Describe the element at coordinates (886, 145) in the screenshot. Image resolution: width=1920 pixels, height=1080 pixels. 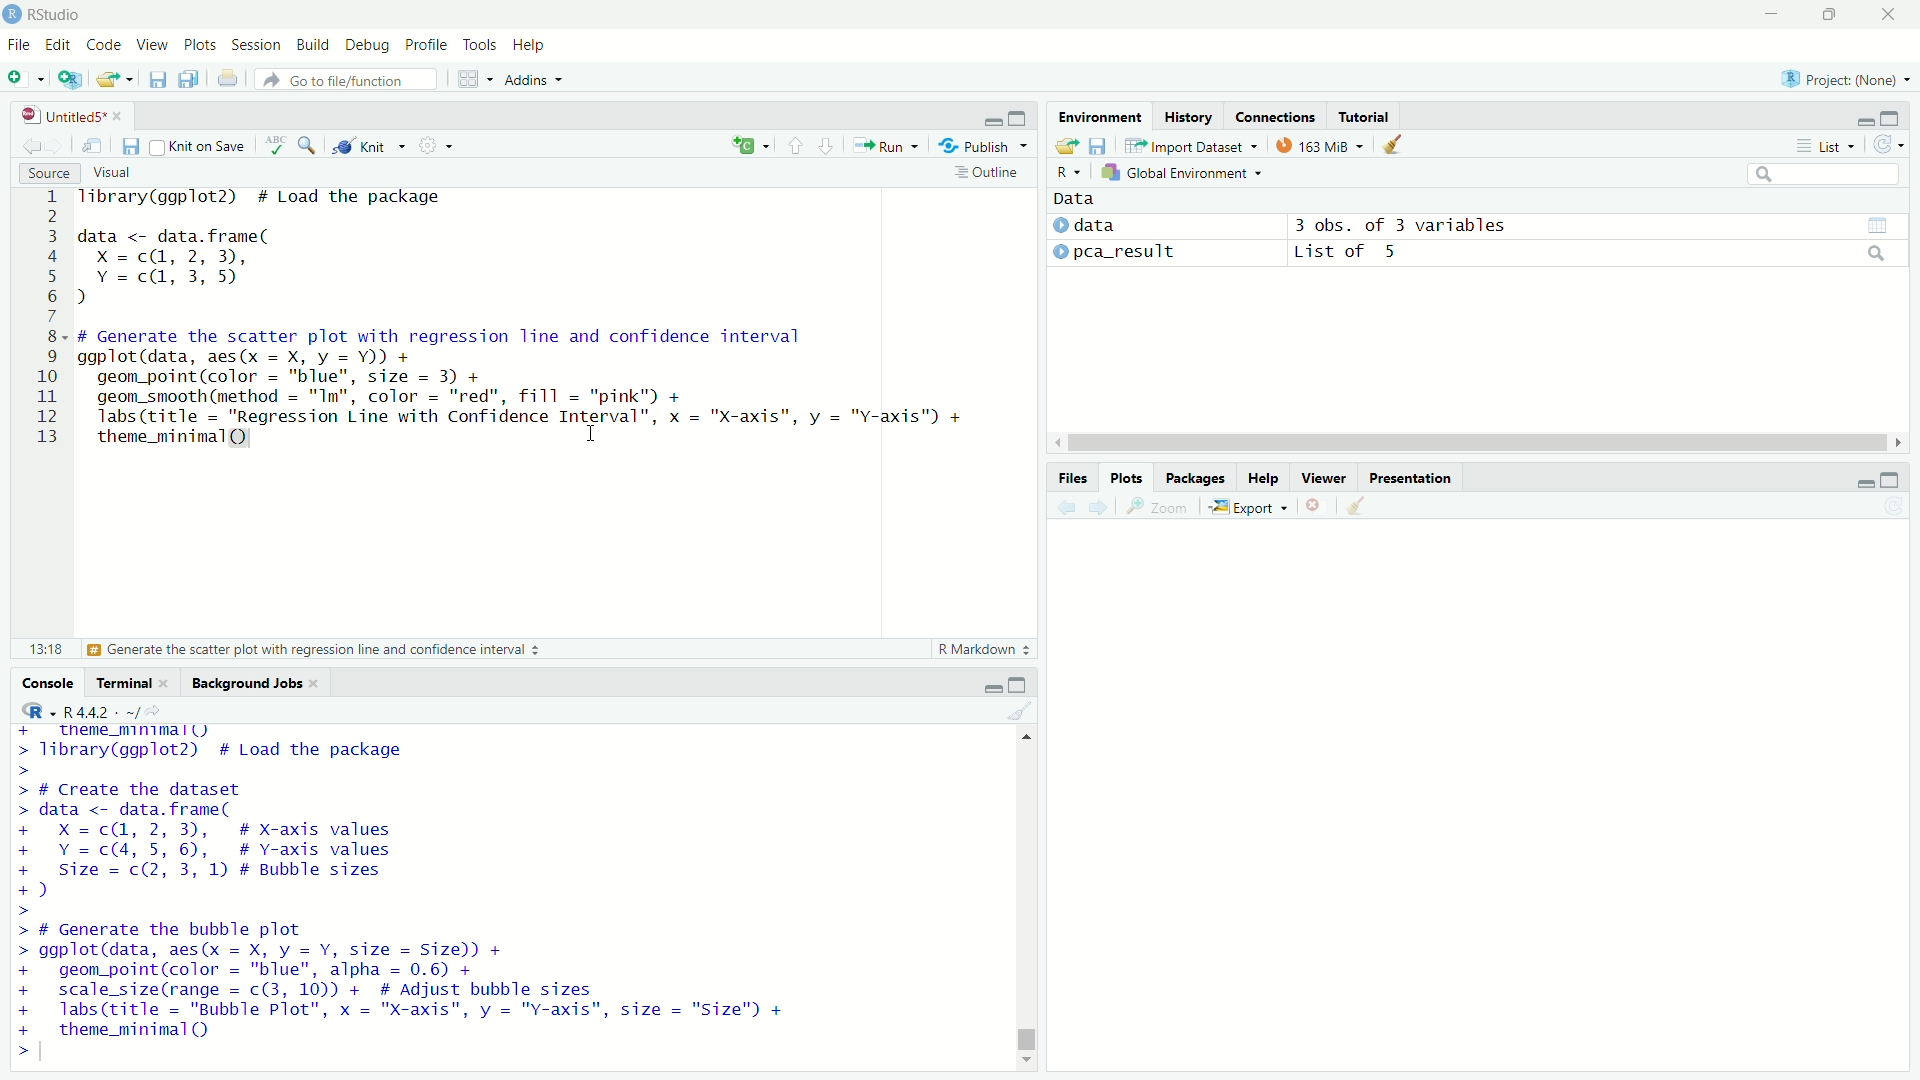
I see `Run` at that location.